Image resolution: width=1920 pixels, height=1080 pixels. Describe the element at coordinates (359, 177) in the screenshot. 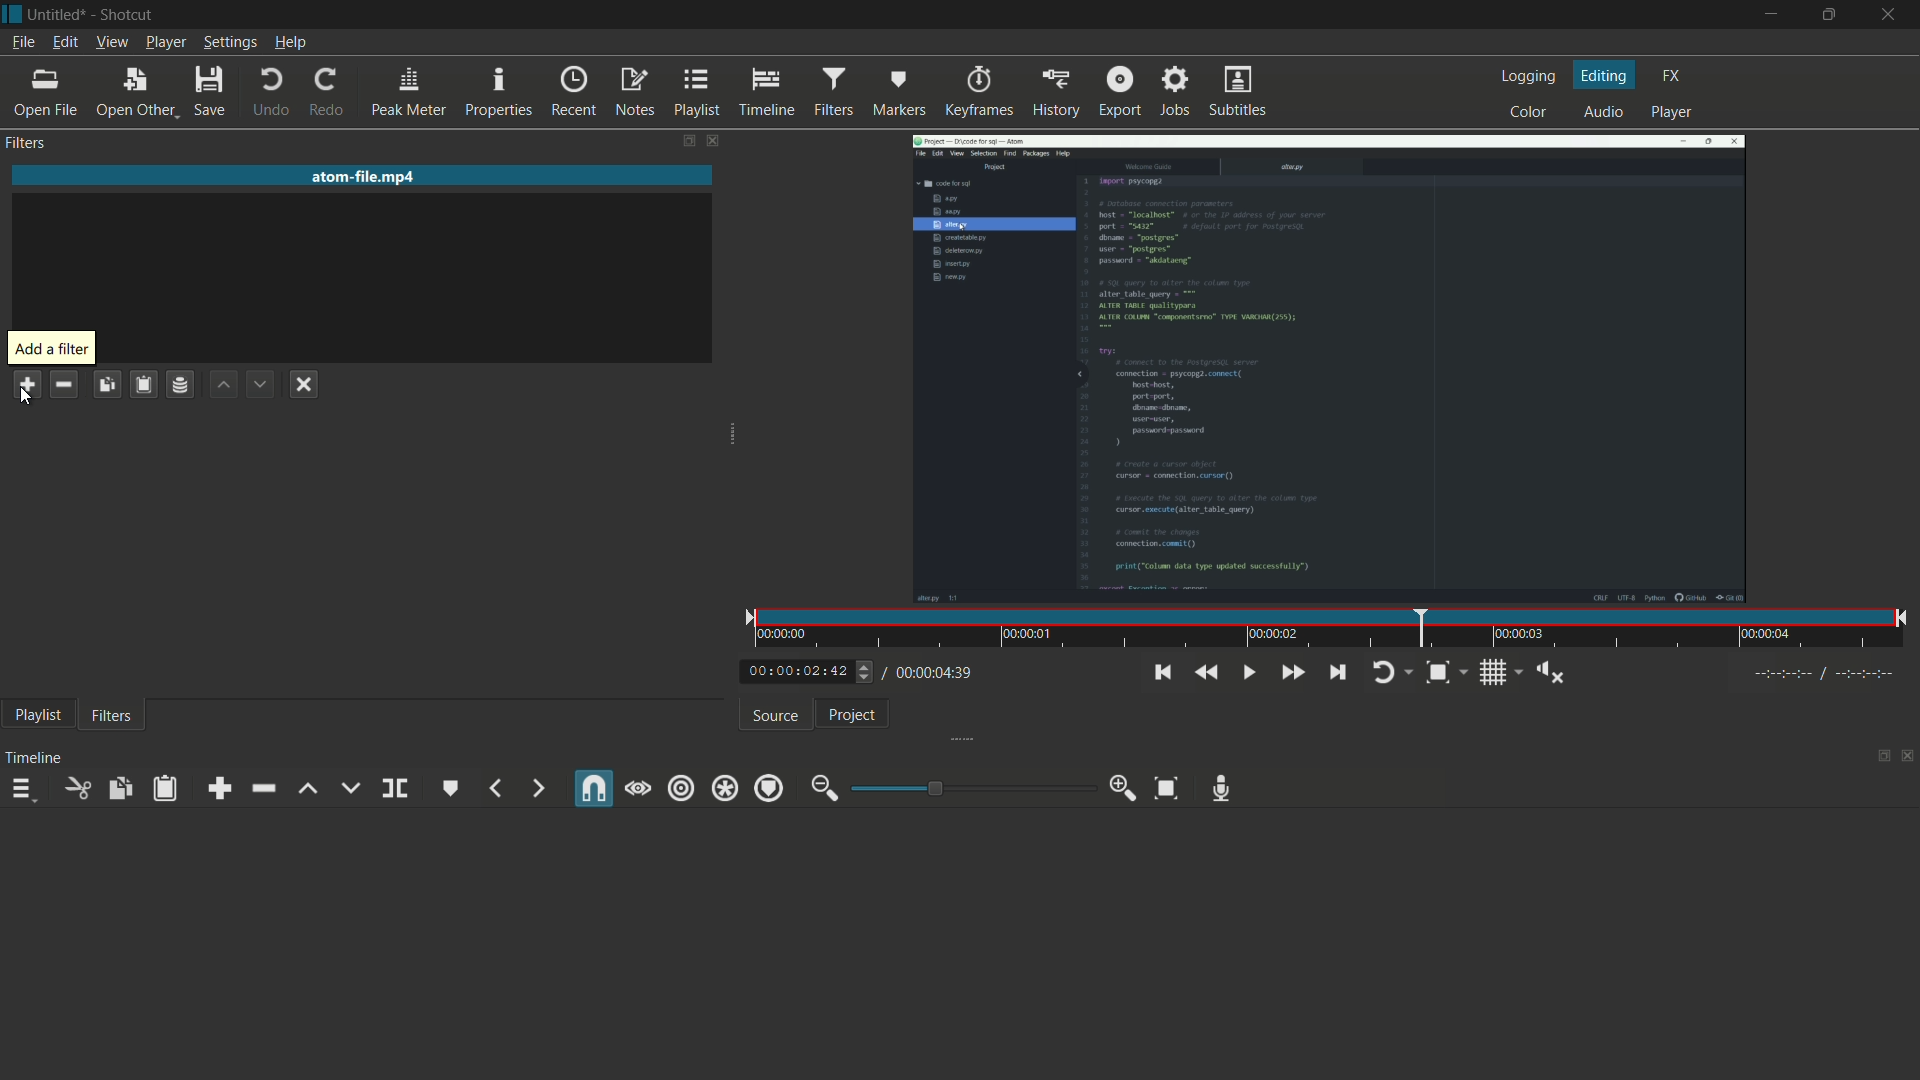

I see `imported file name` at that location.